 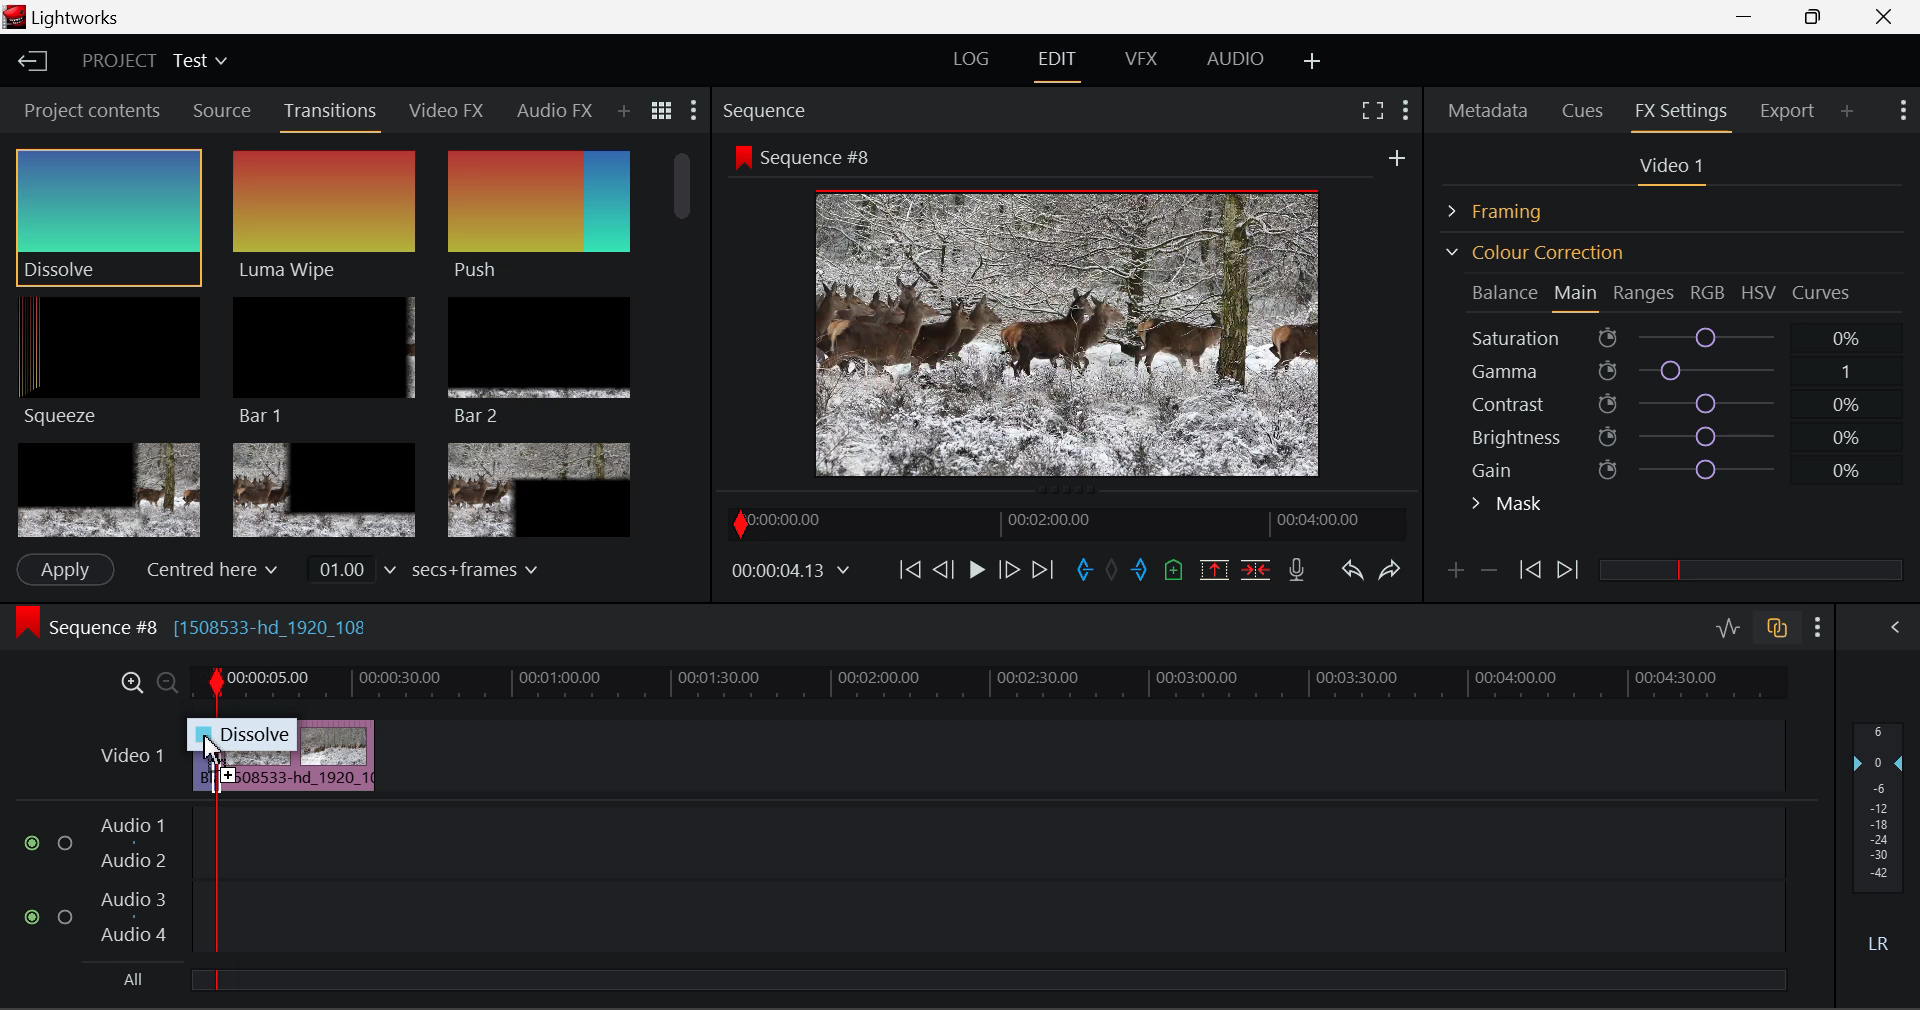 I want to click on Box 3, so click(x=536, y=491).